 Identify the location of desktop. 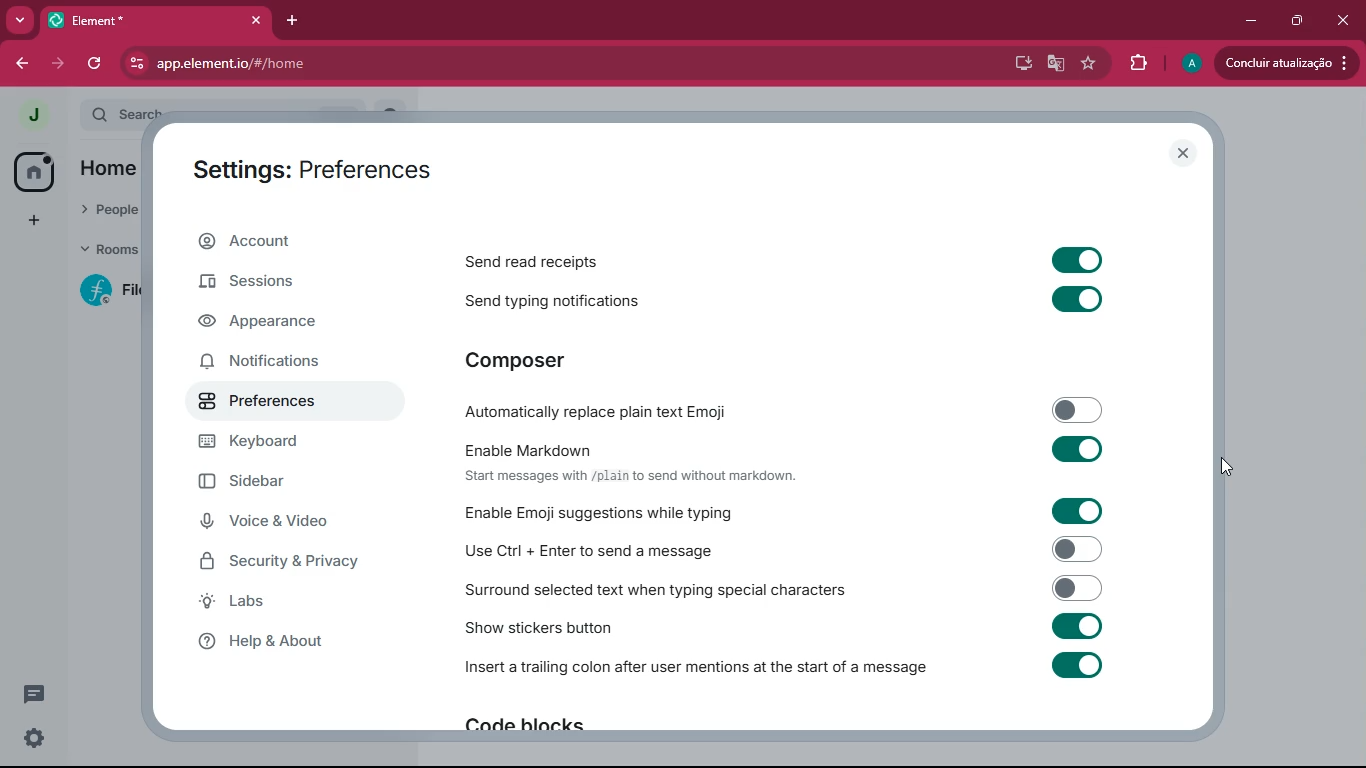
(1018, 65).